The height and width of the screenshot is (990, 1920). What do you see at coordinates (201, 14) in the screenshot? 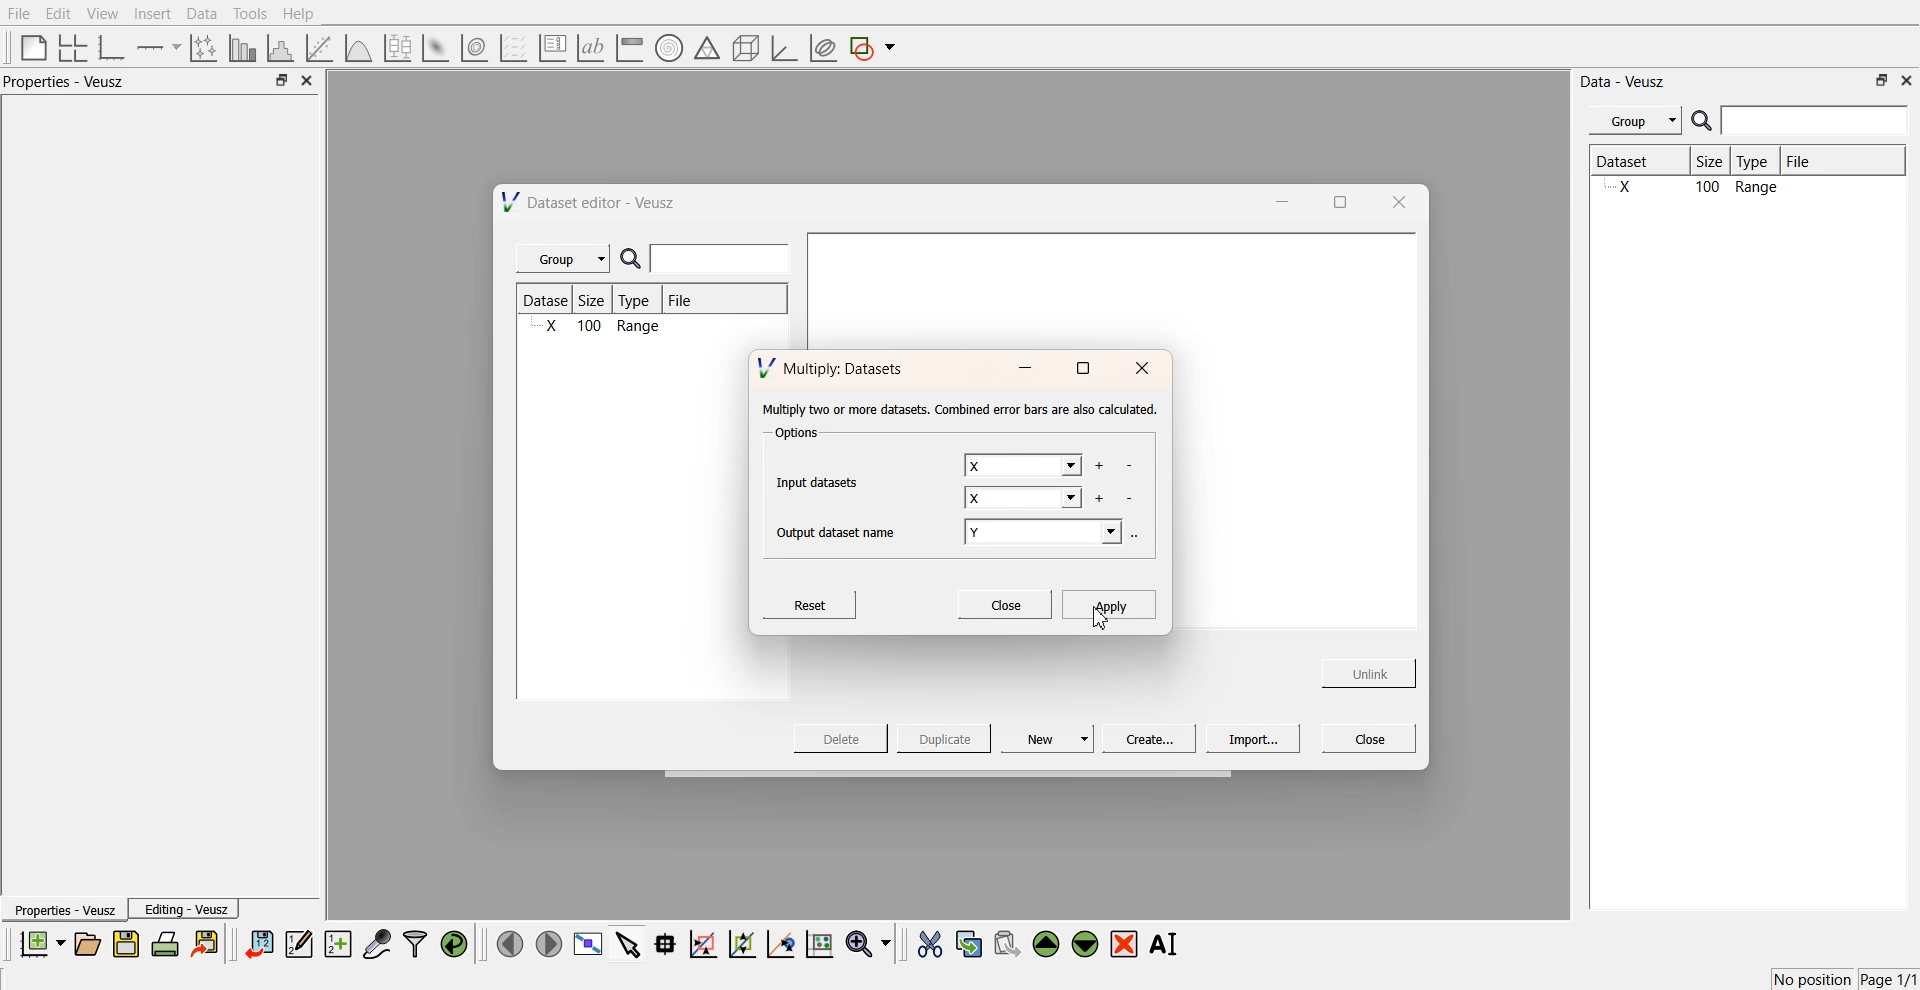
I see `Data` at bounding box center [201, 14].